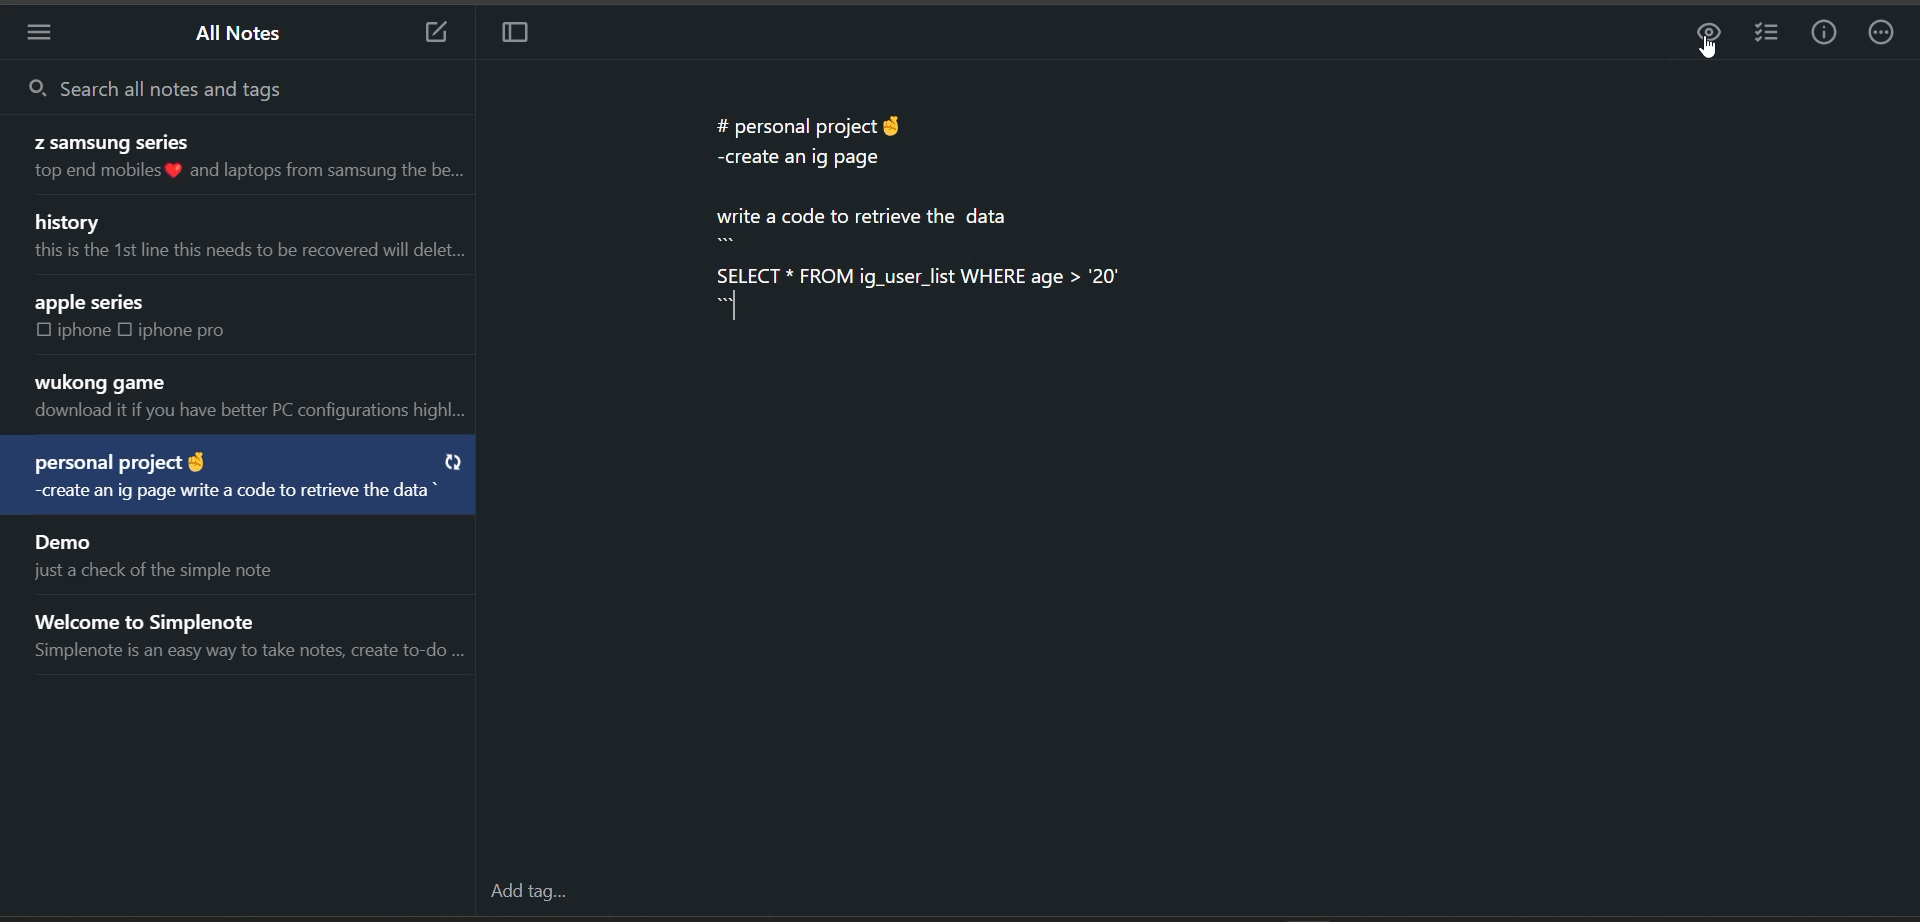 This screenshot has width=1920, height=922. Describe the element at coordinates (520, 37) in the screenshot. I see `toggle focus mode` at that location.